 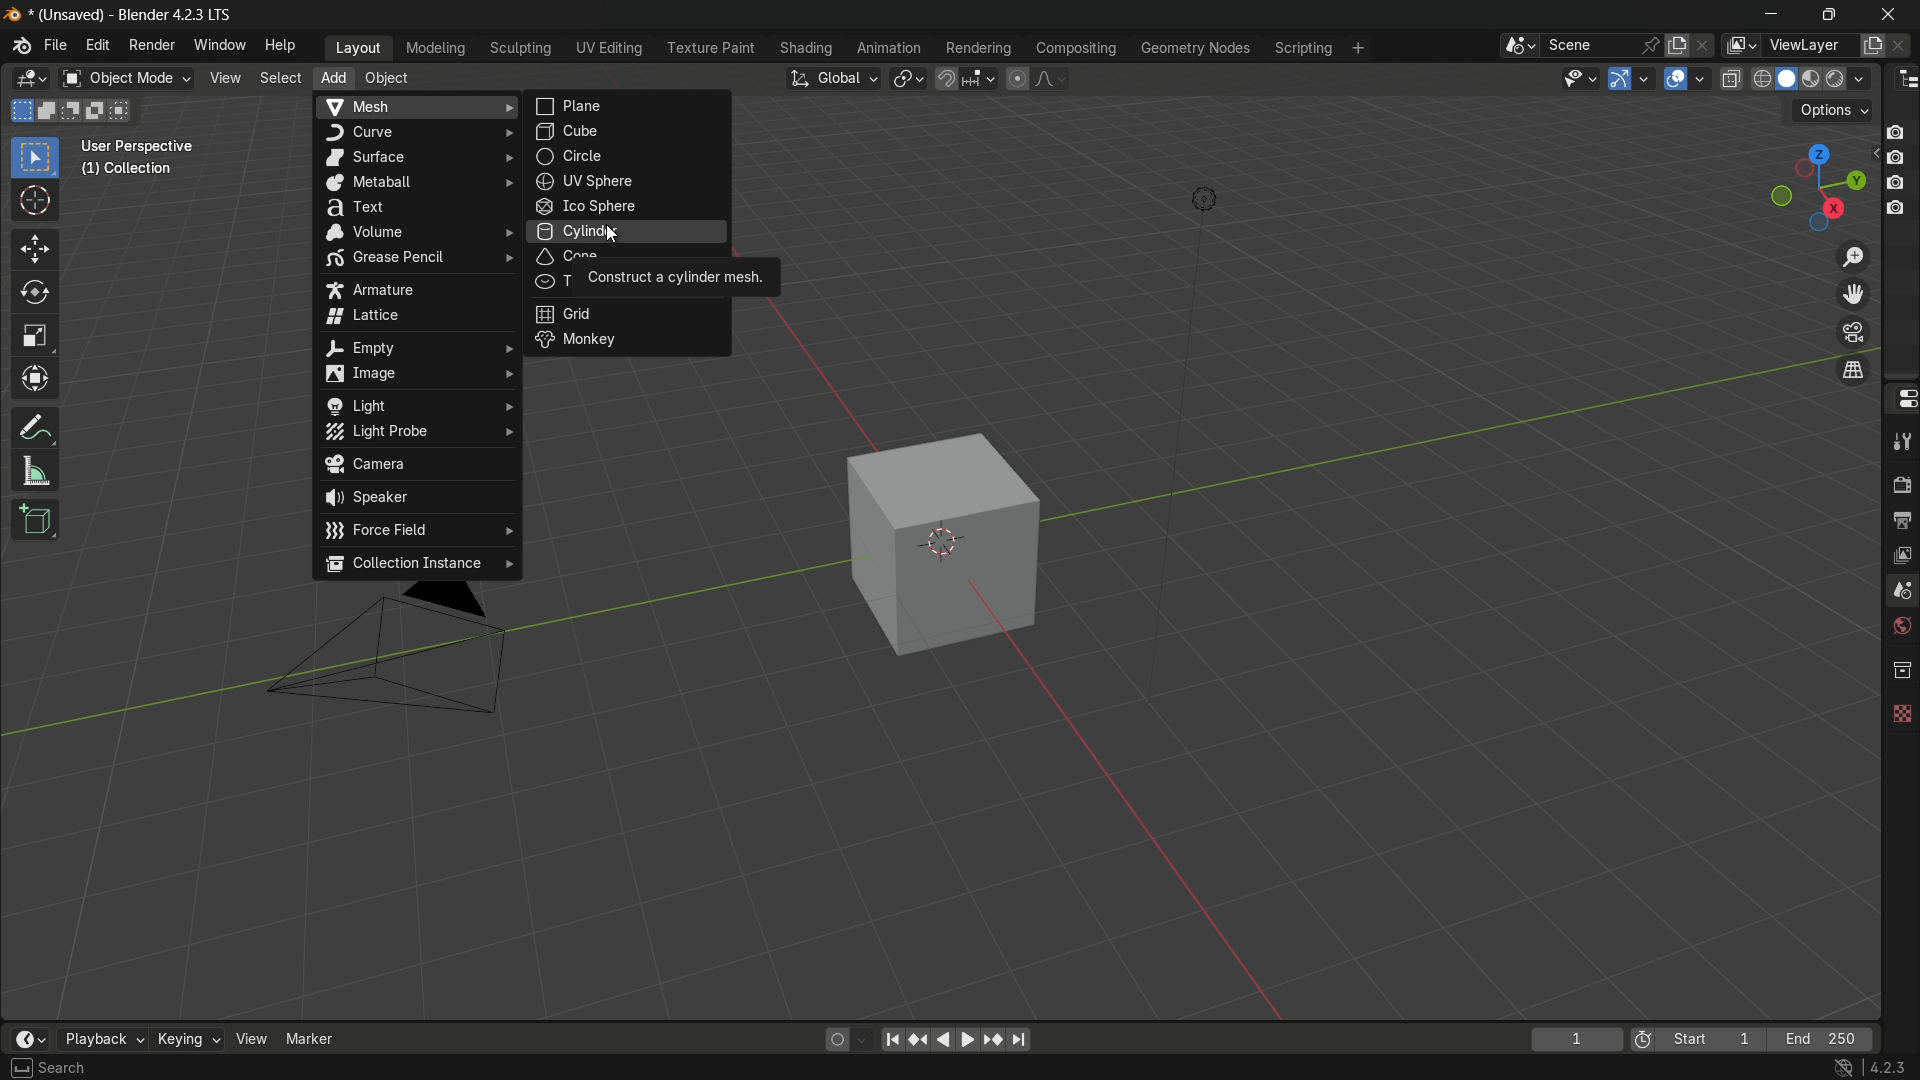 What do you see at coordinates (419, 466) in the screenshot?
I see `camera` at bounding box center [419, 466].